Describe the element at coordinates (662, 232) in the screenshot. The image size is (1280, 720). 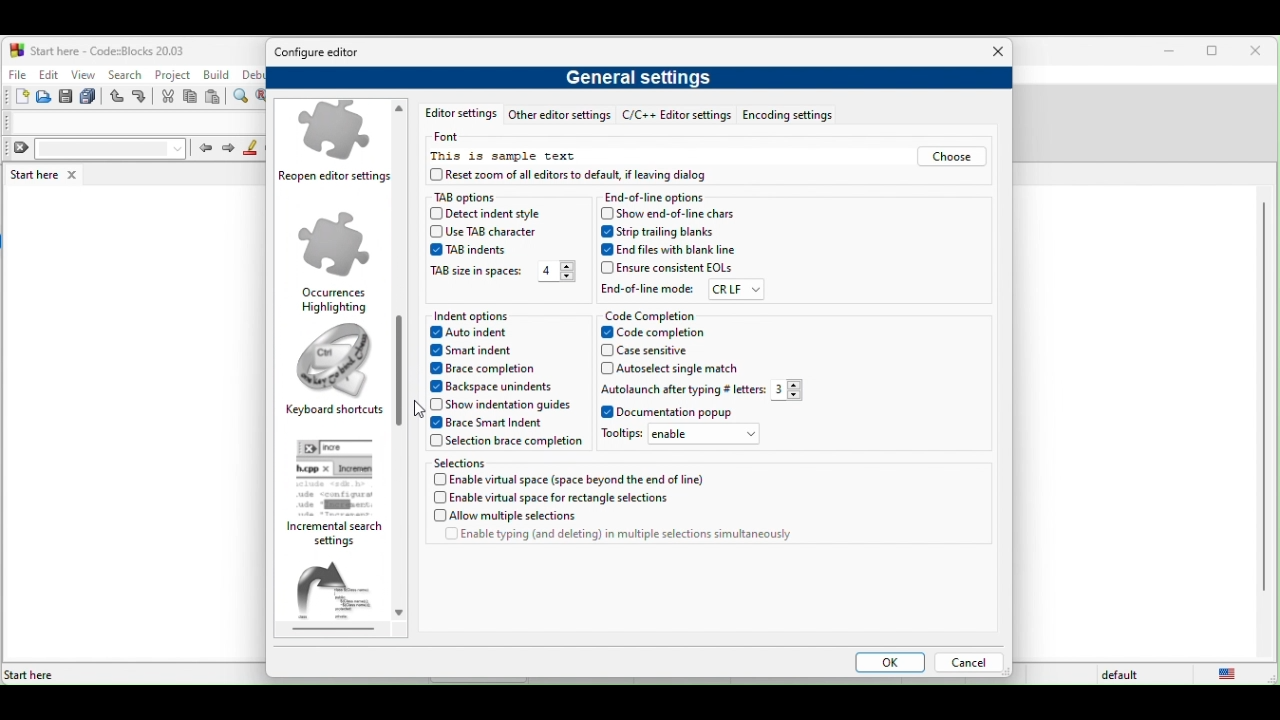
I see `strip trailing blanks` at that location.